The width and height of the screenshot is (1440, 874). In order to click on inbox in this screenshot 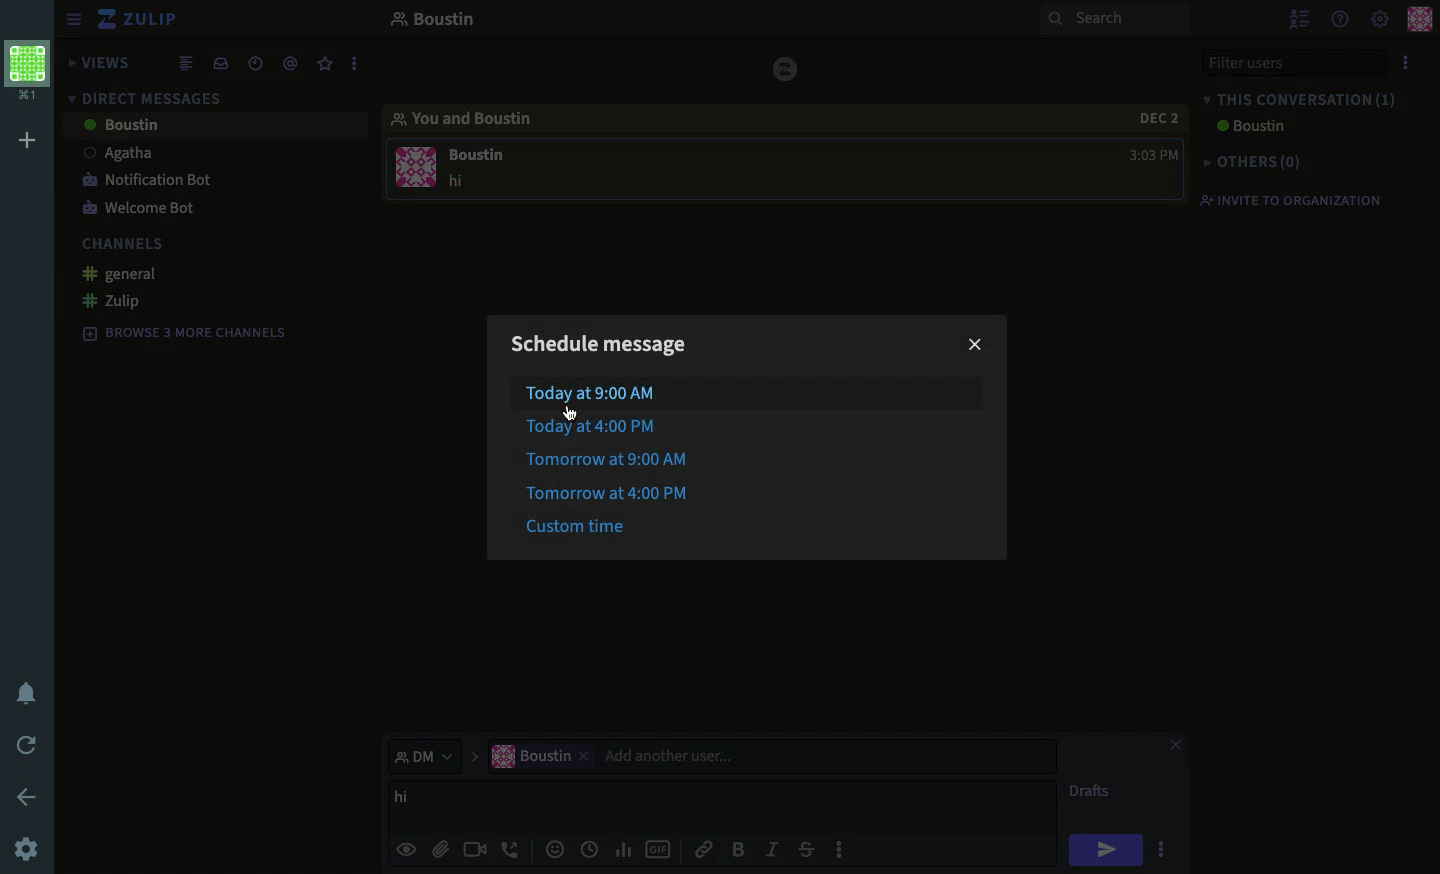, I will do `click(223, 63)`.